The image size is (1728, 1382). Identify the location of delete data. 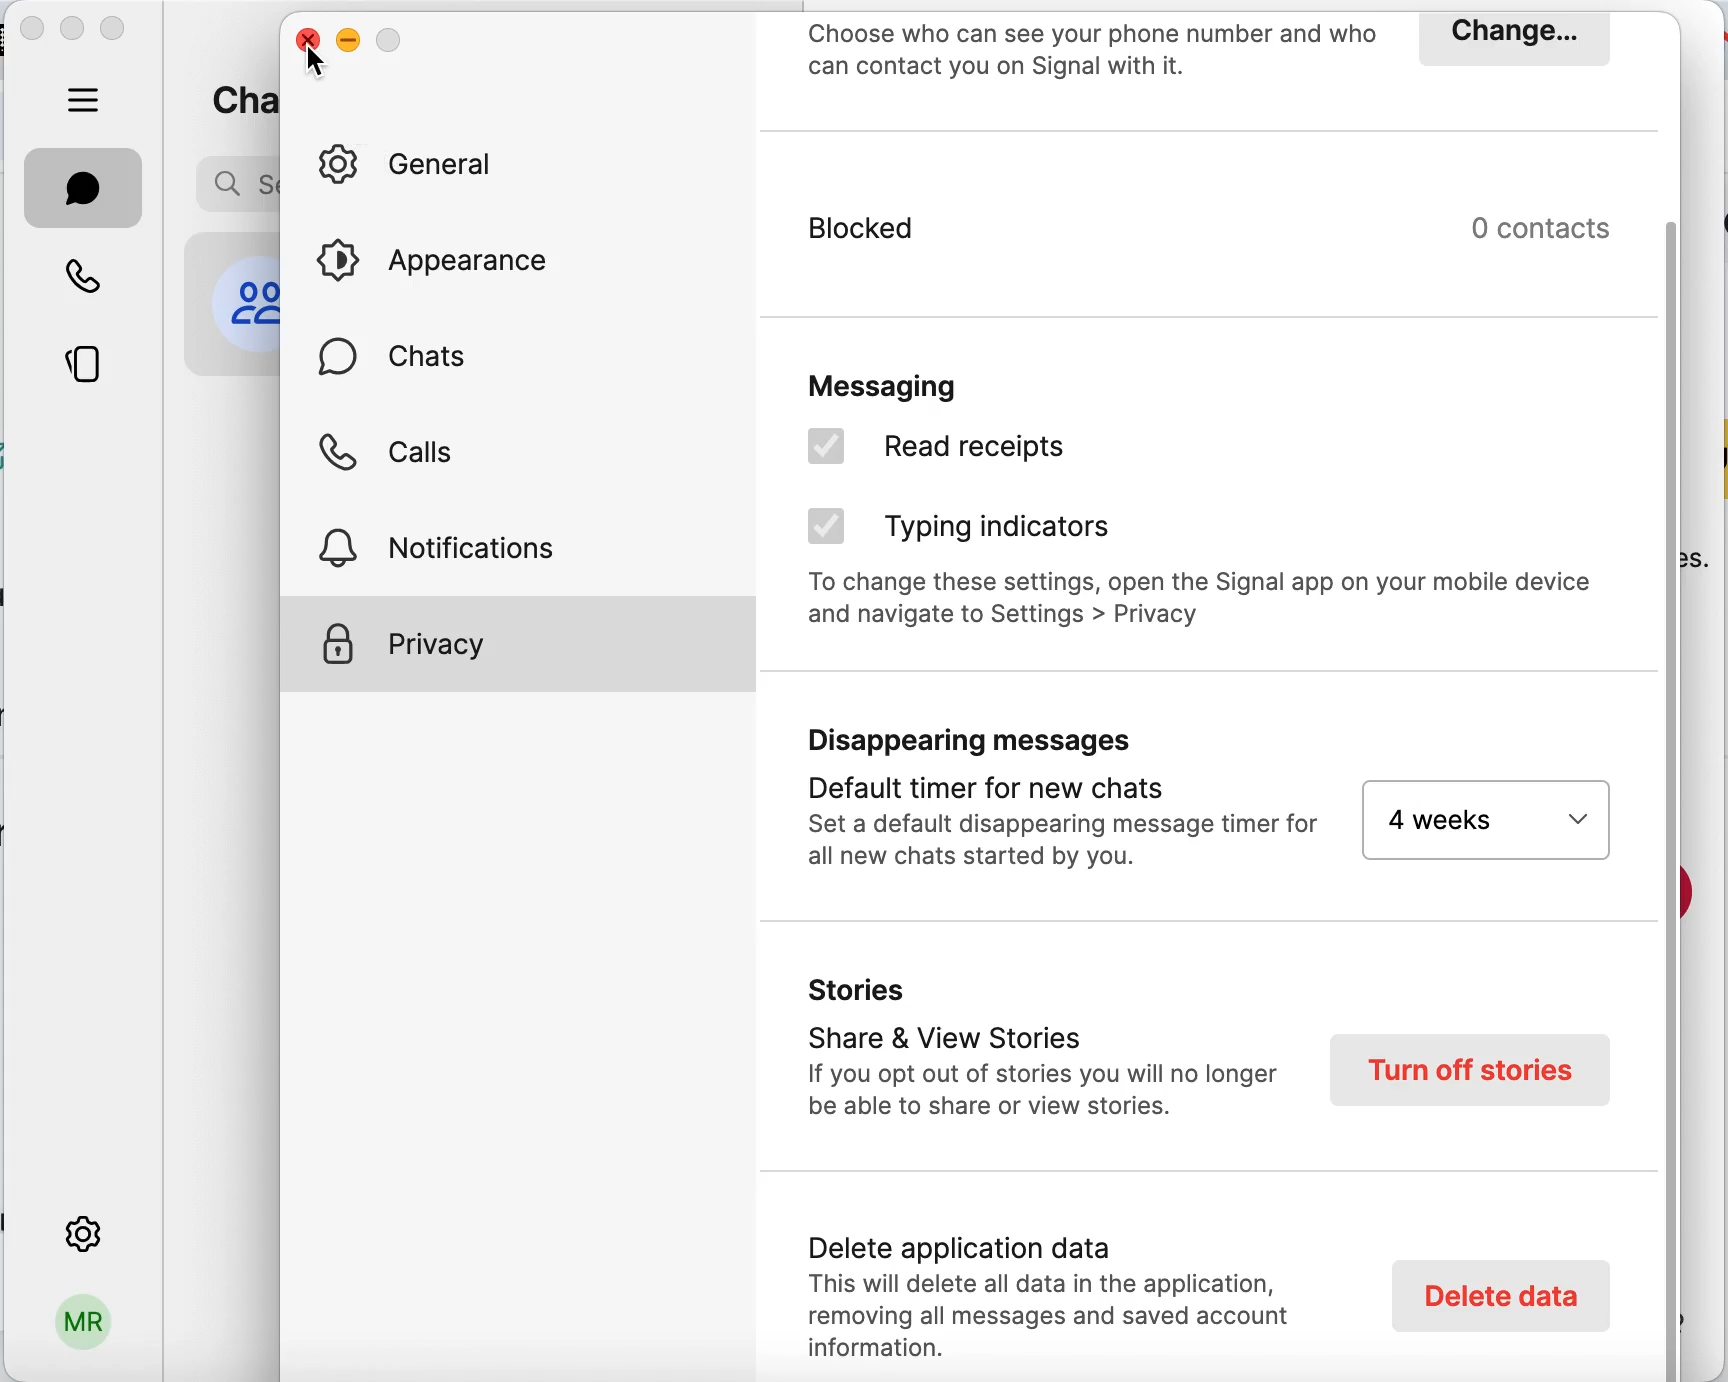
(1497, 1295).